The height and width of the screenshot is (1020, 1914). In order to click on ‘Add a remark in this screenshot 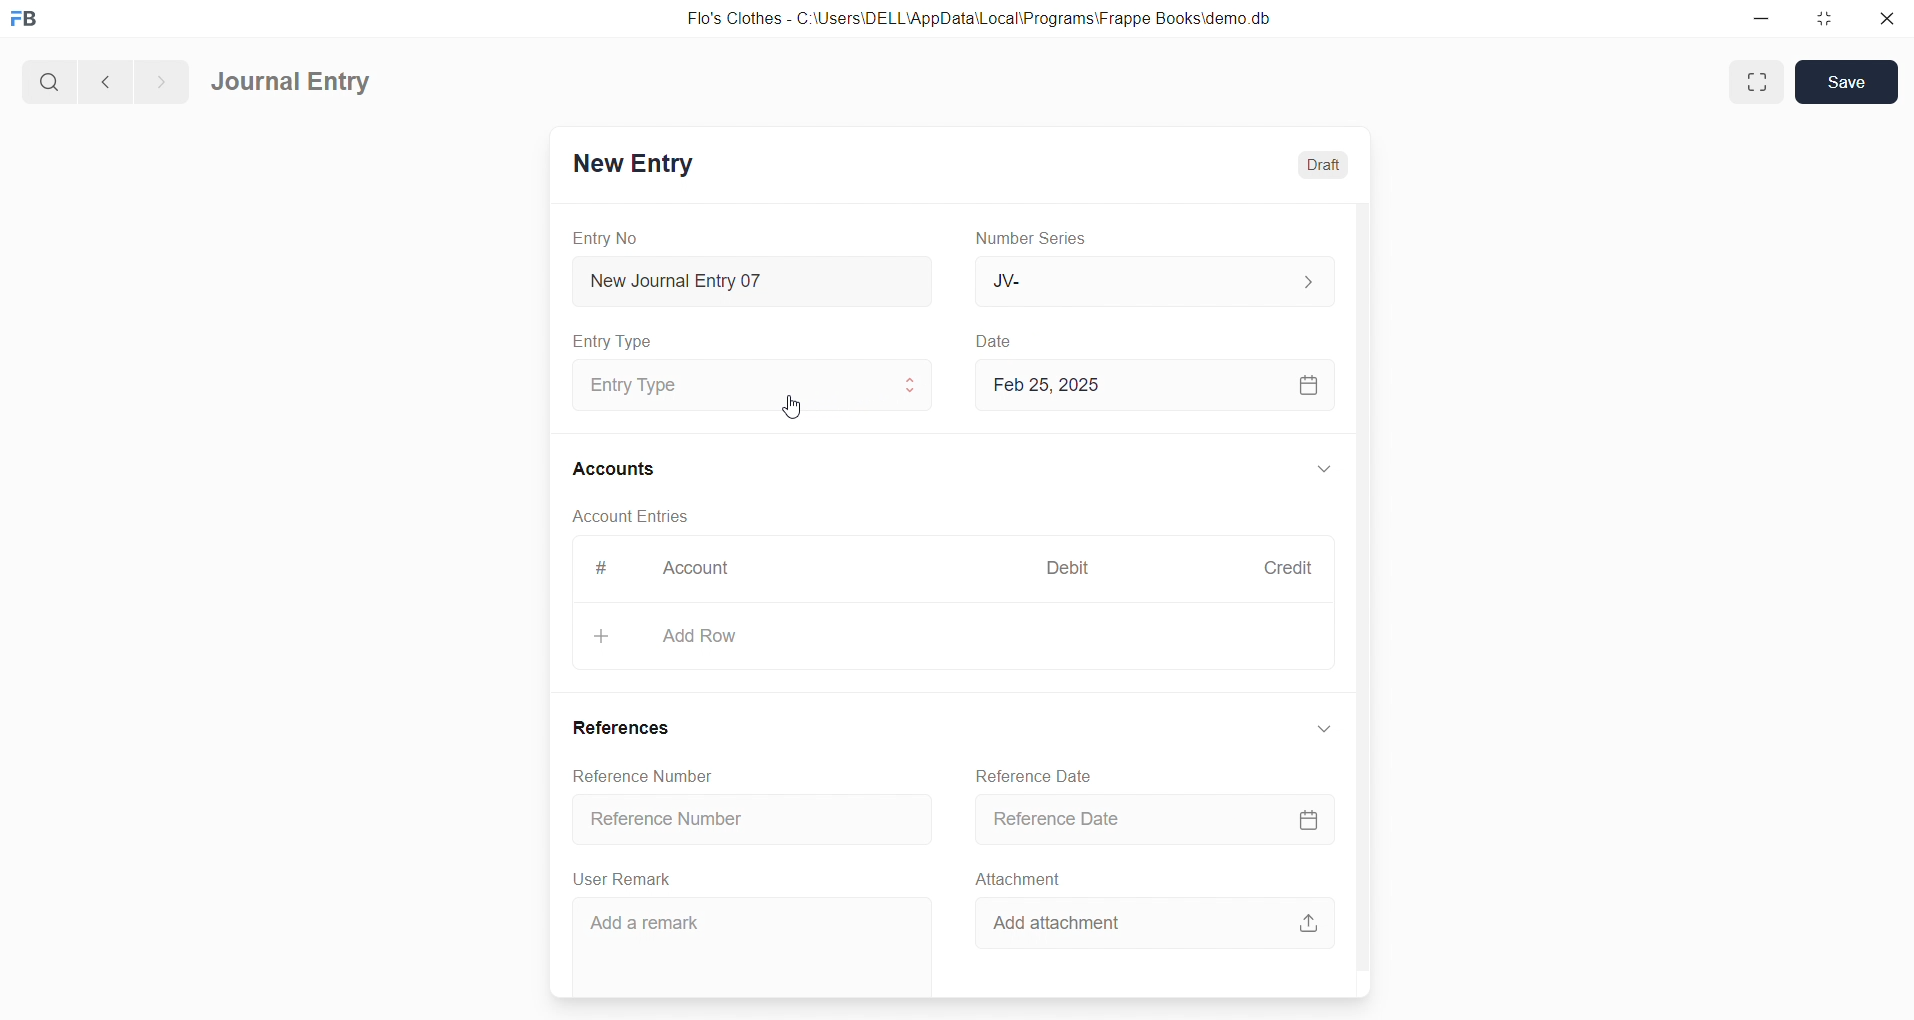, I will do `click(750, 947)`.